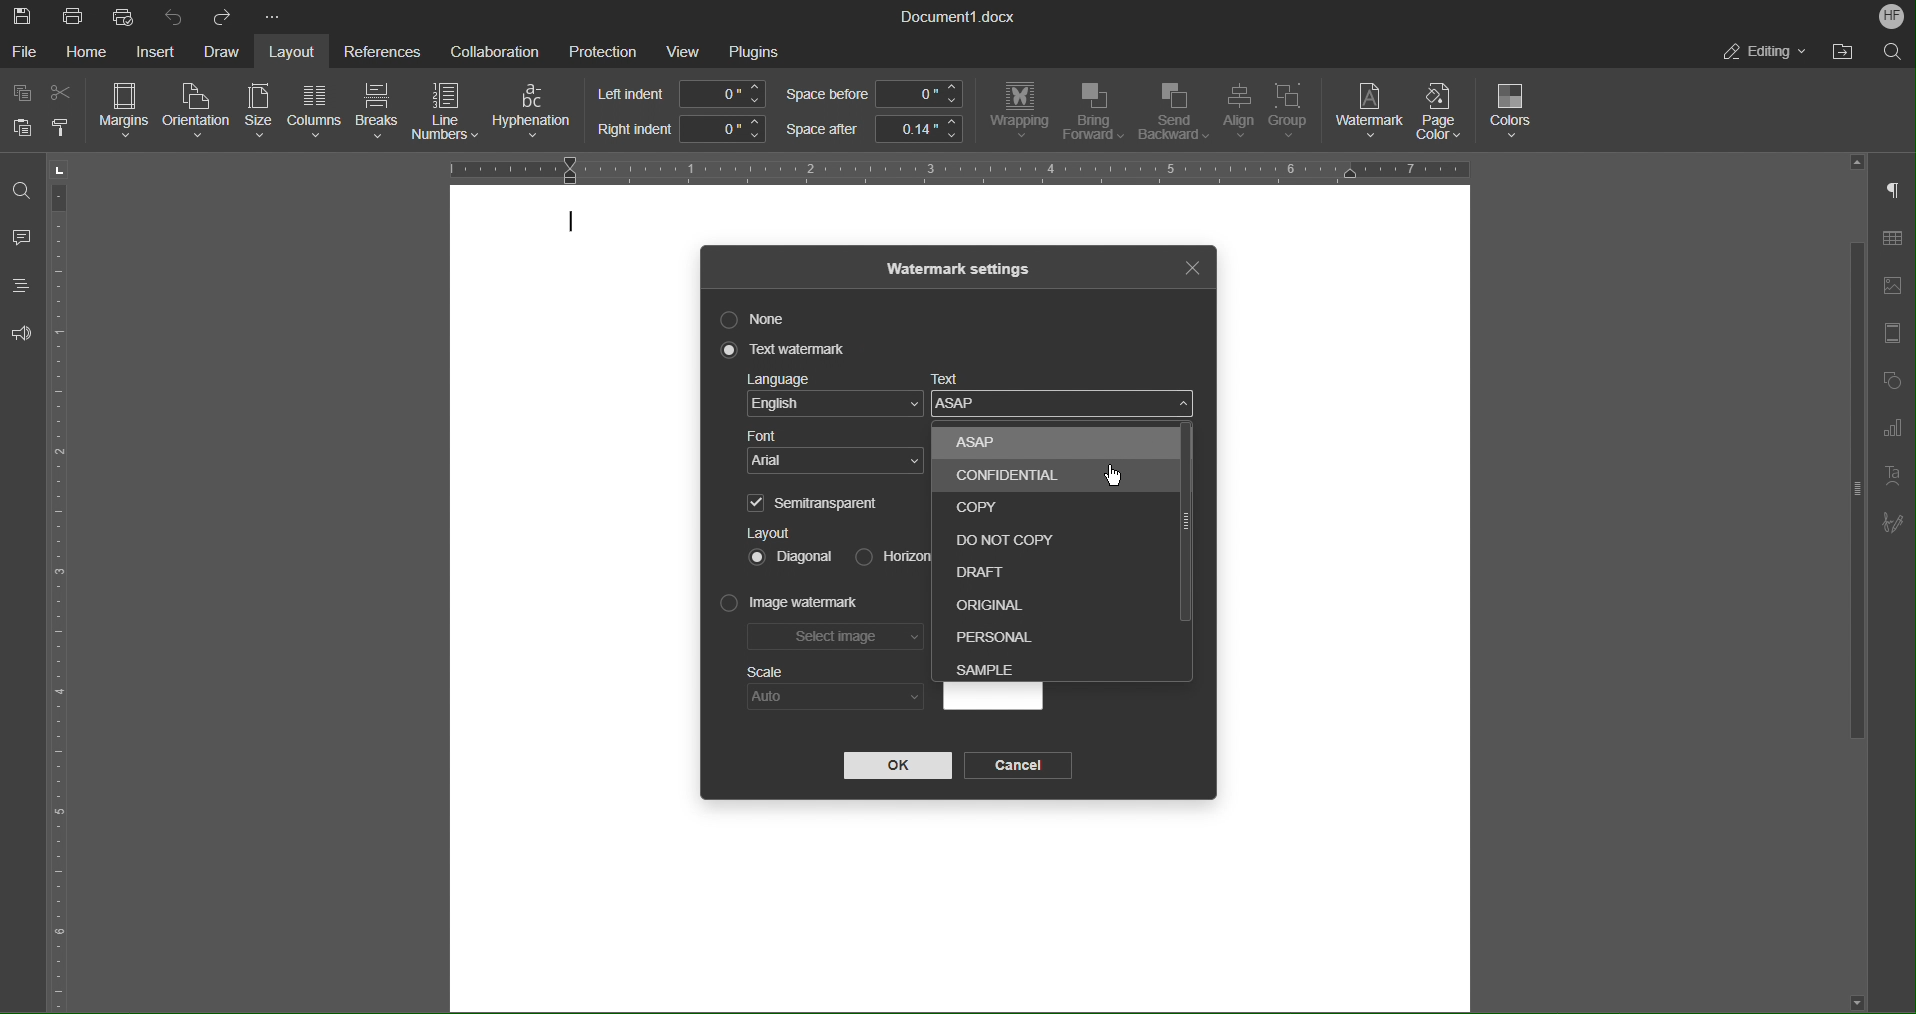 The height and width of the screenshot is (1014, 1916). What do you see at coordinates (972, 506) in the screenshot?
I see `Copy` at bounding box center [972, 506].